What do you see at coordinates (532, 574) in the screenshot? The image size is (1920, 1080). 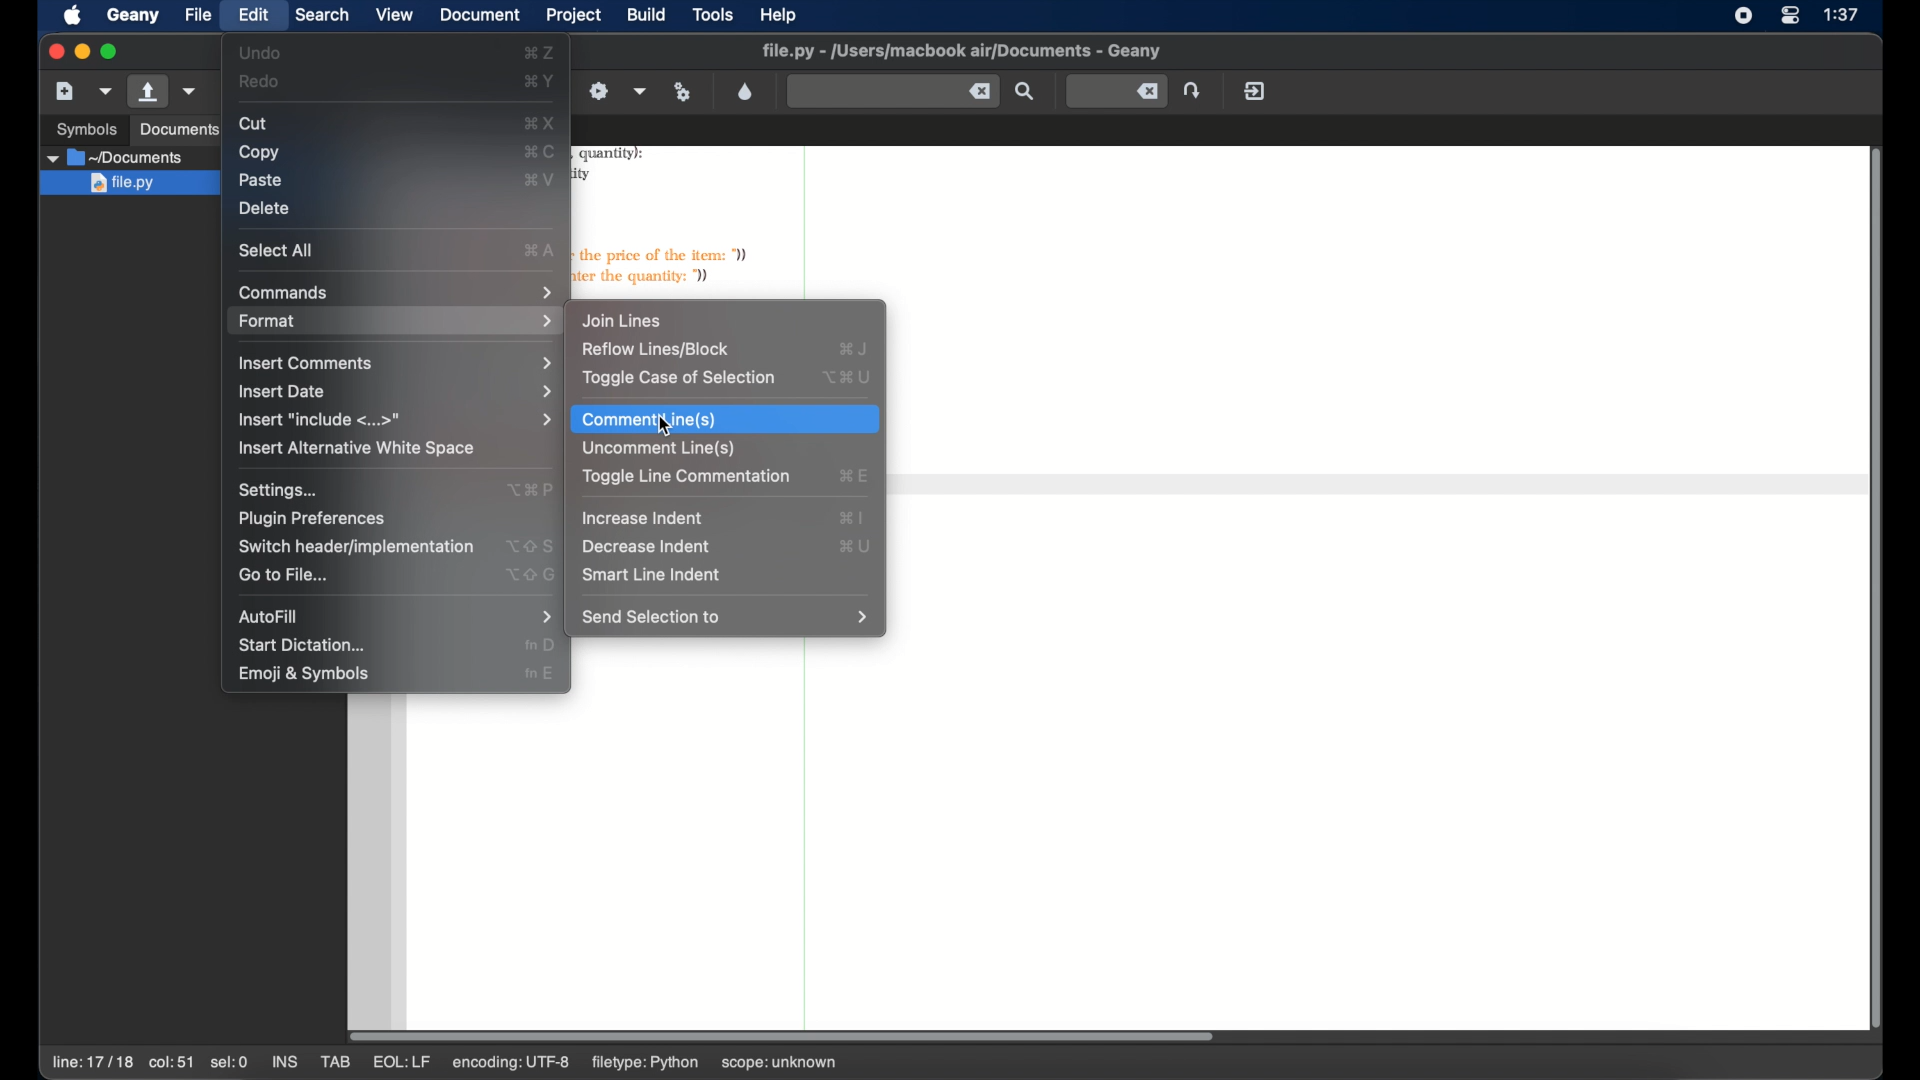 I see `go to file shortcut` at bounding box center [532, 574].